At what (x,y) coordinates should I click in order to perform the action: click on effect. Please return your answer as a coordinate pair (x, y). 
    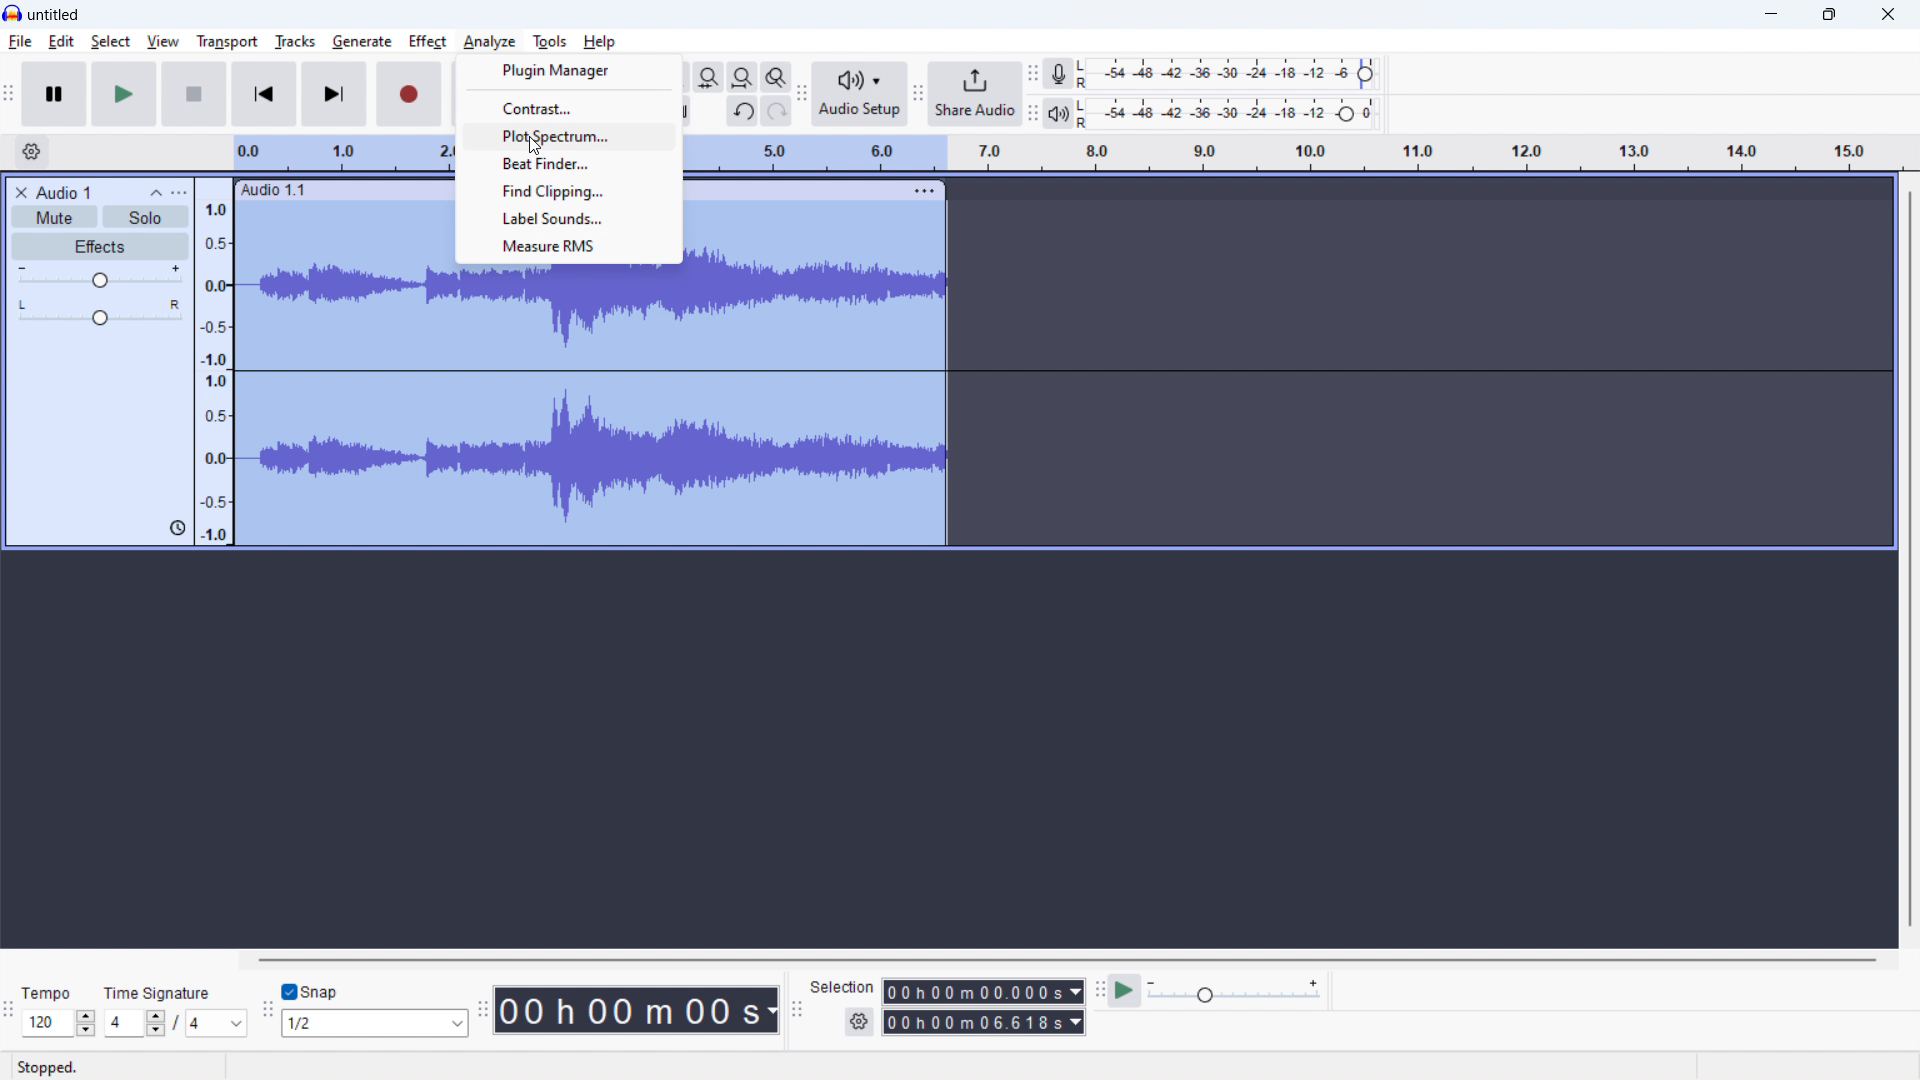
    Looking at the image, I should click on (100, 246).